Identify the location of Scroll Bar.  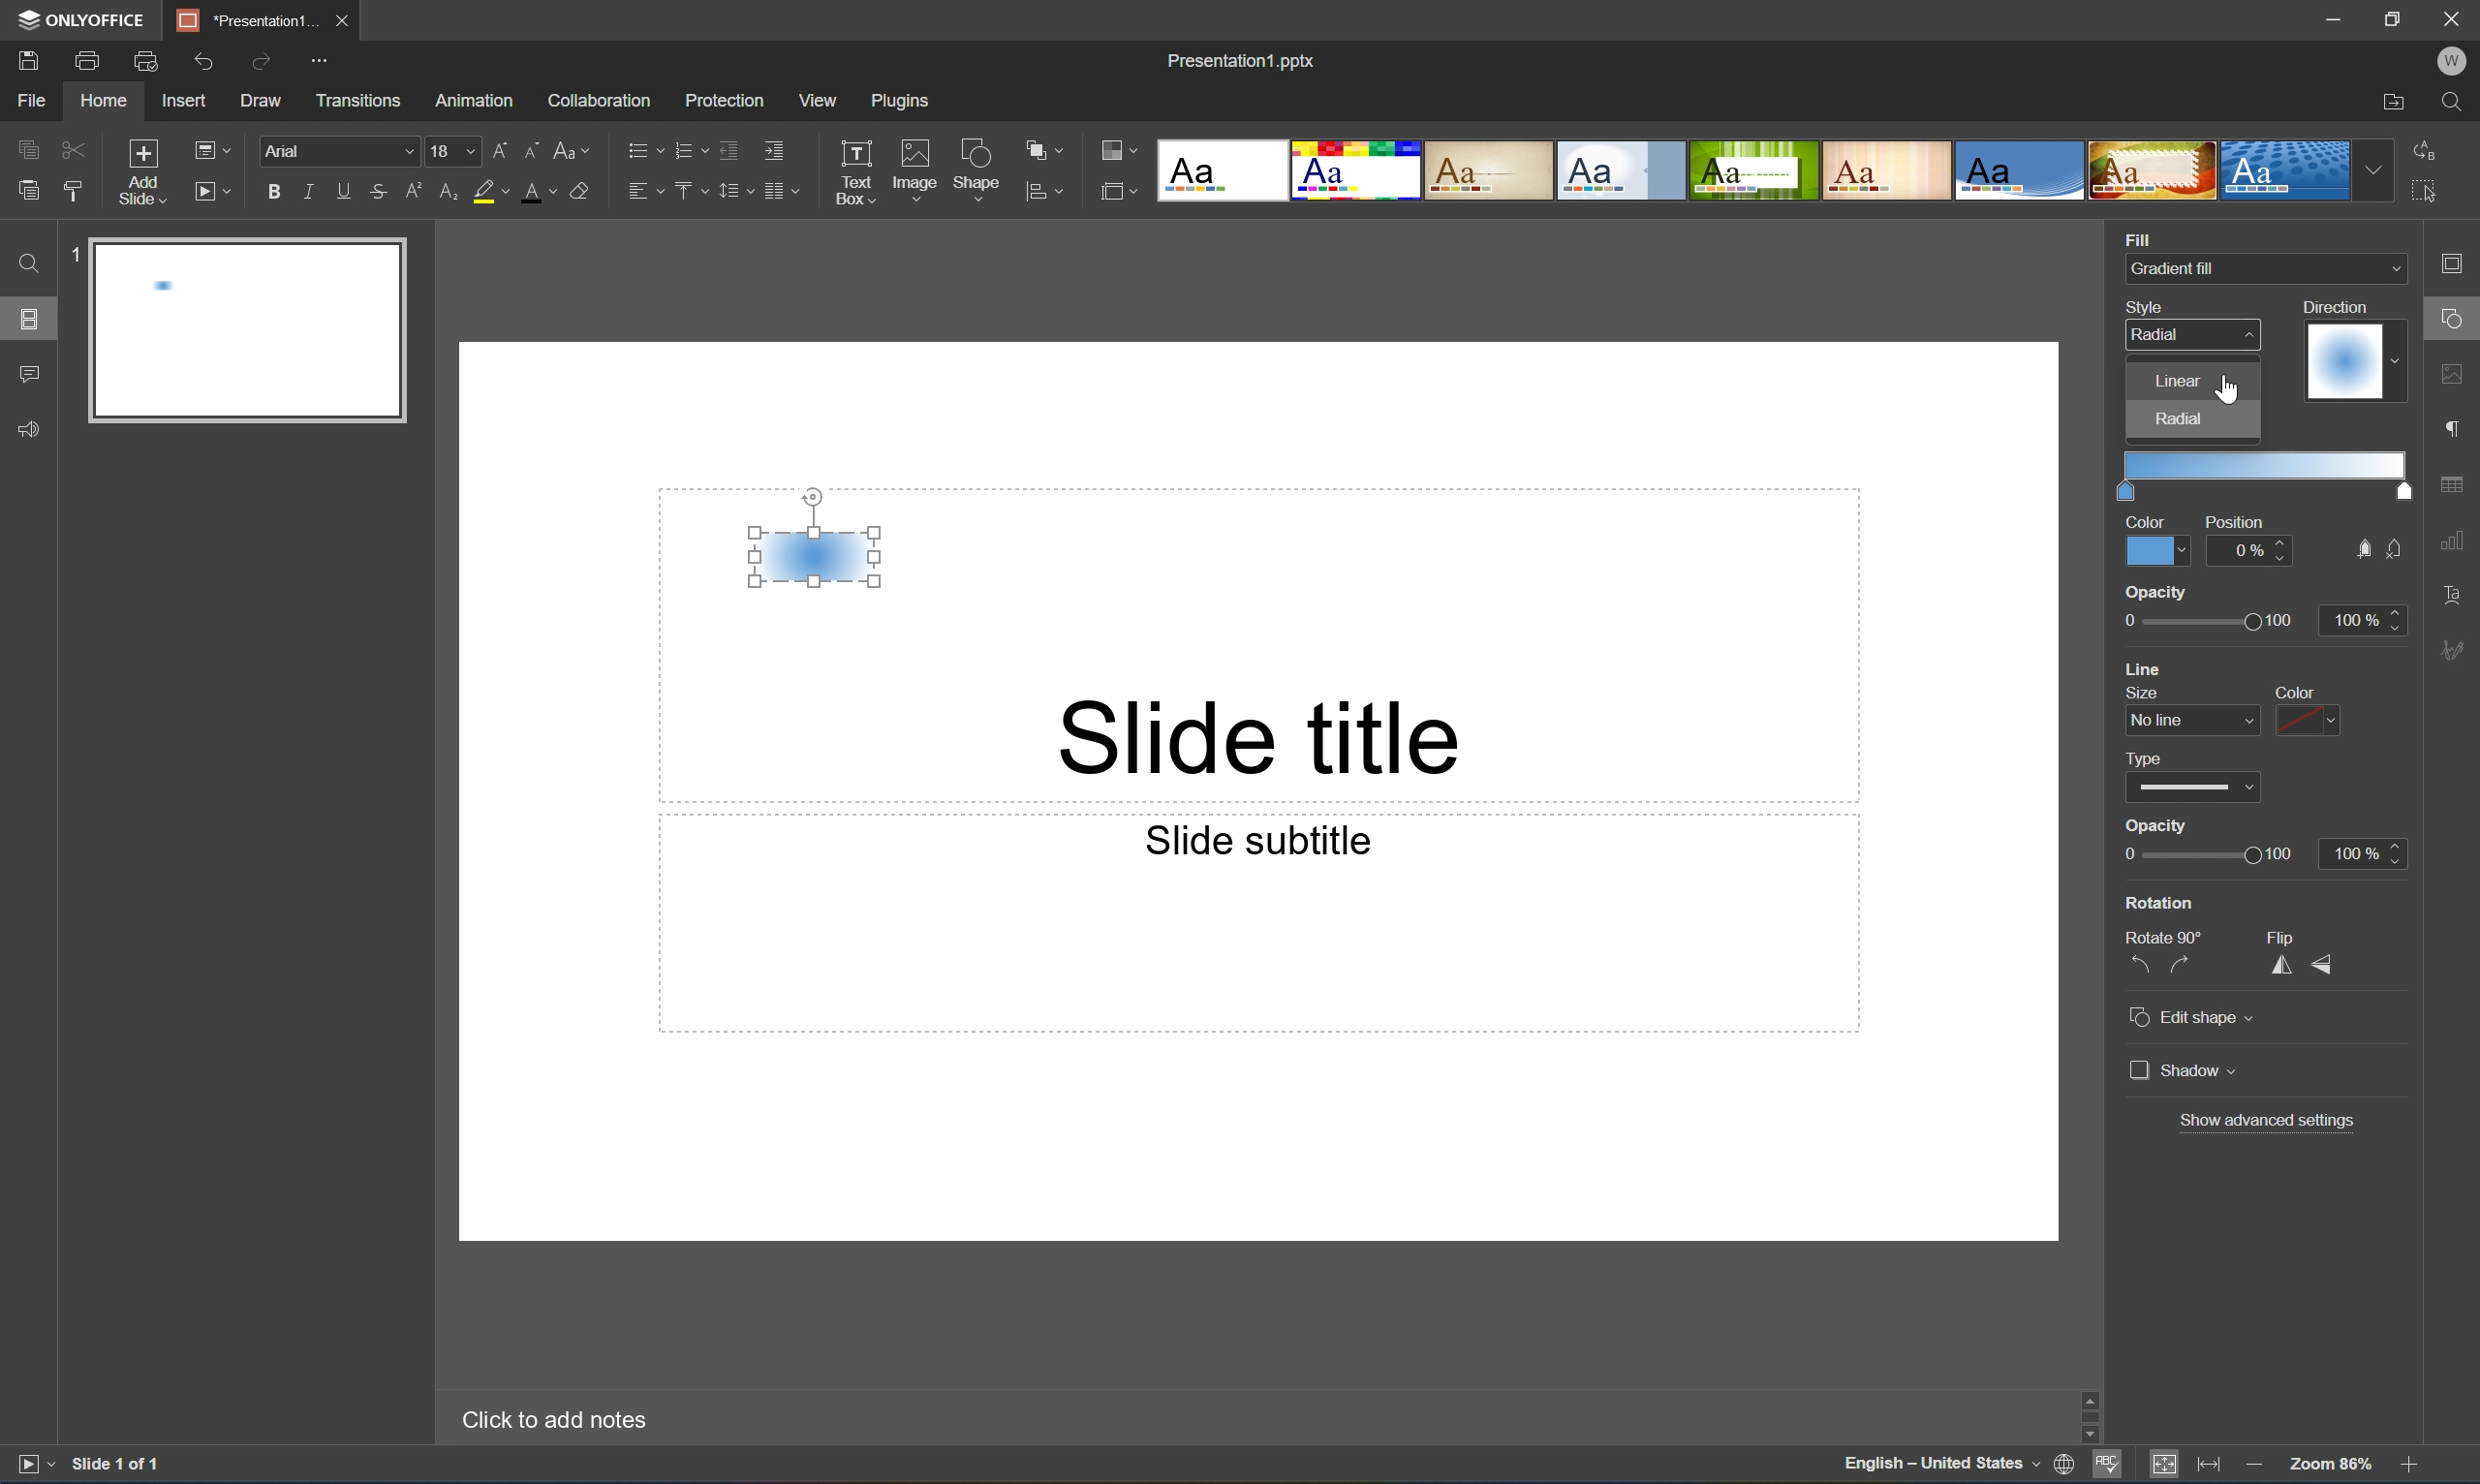
(2404, 1412).